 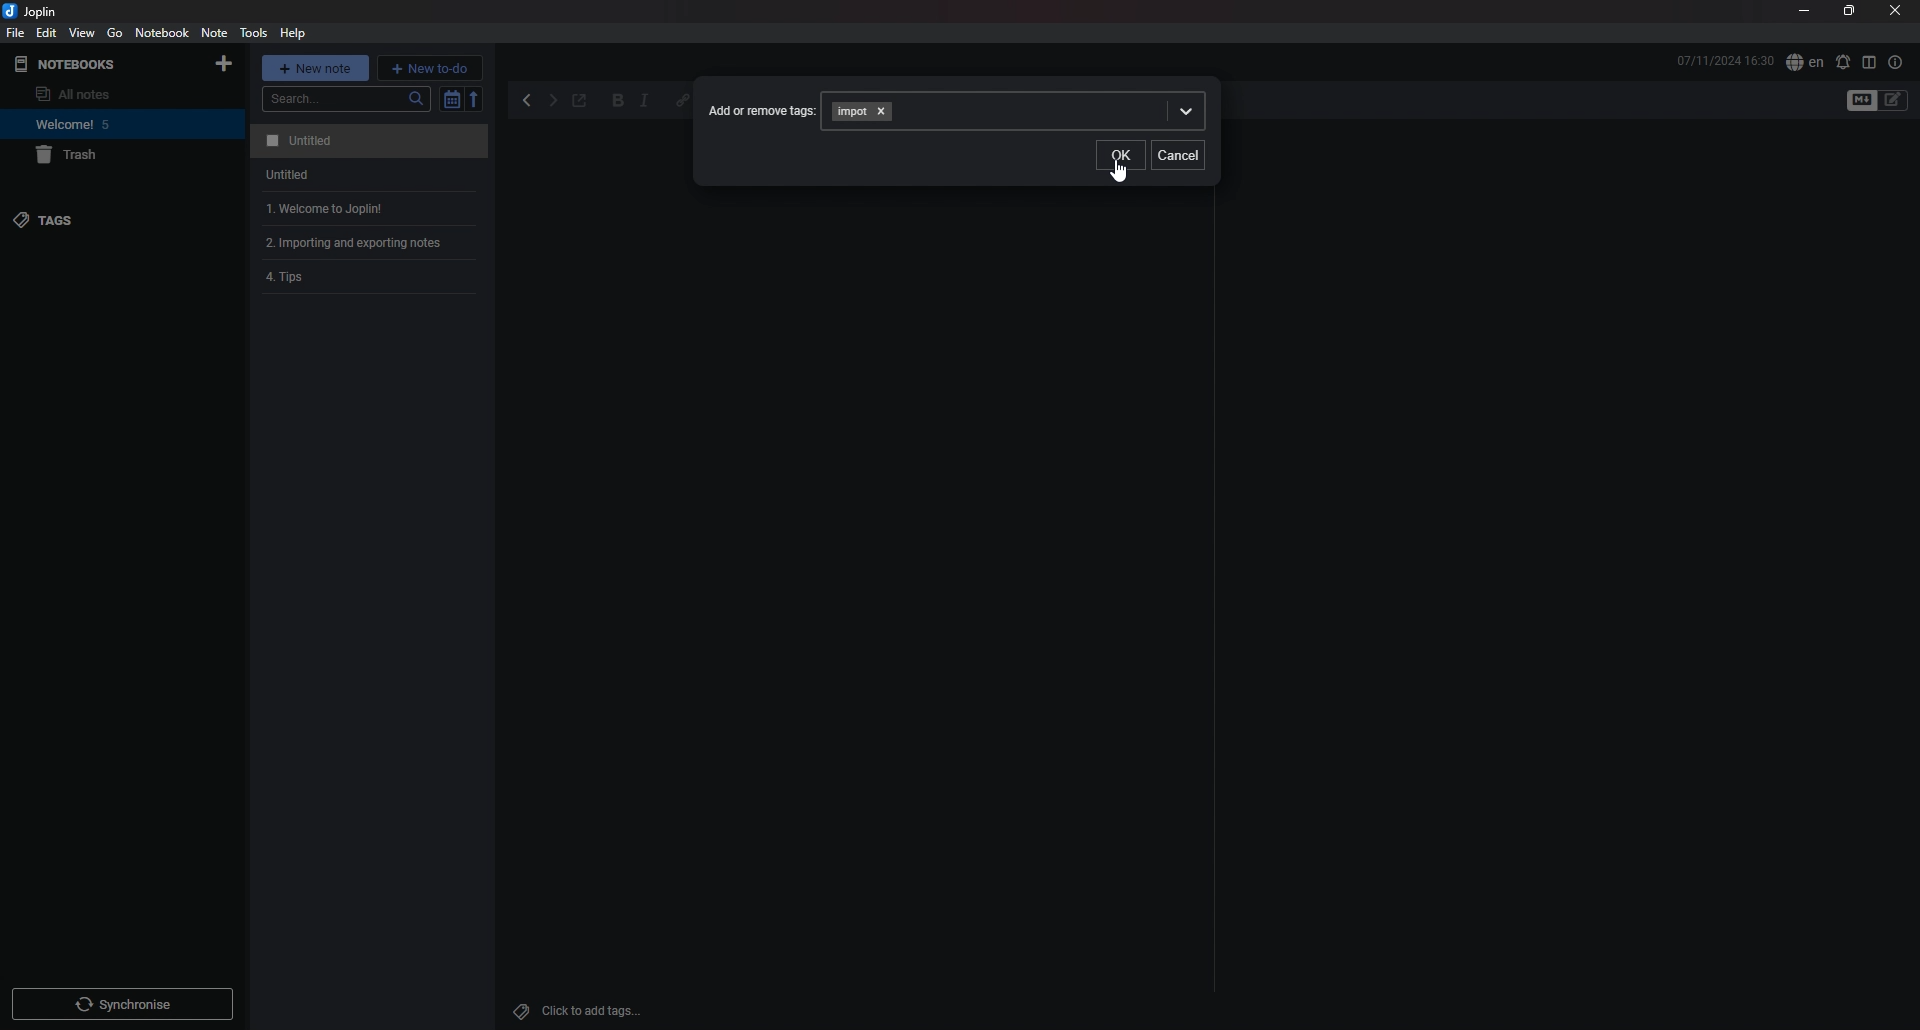 What do you see at coordinates (552, 103) in the screenshot?
I see `forward` at bounding box center [552, 103].